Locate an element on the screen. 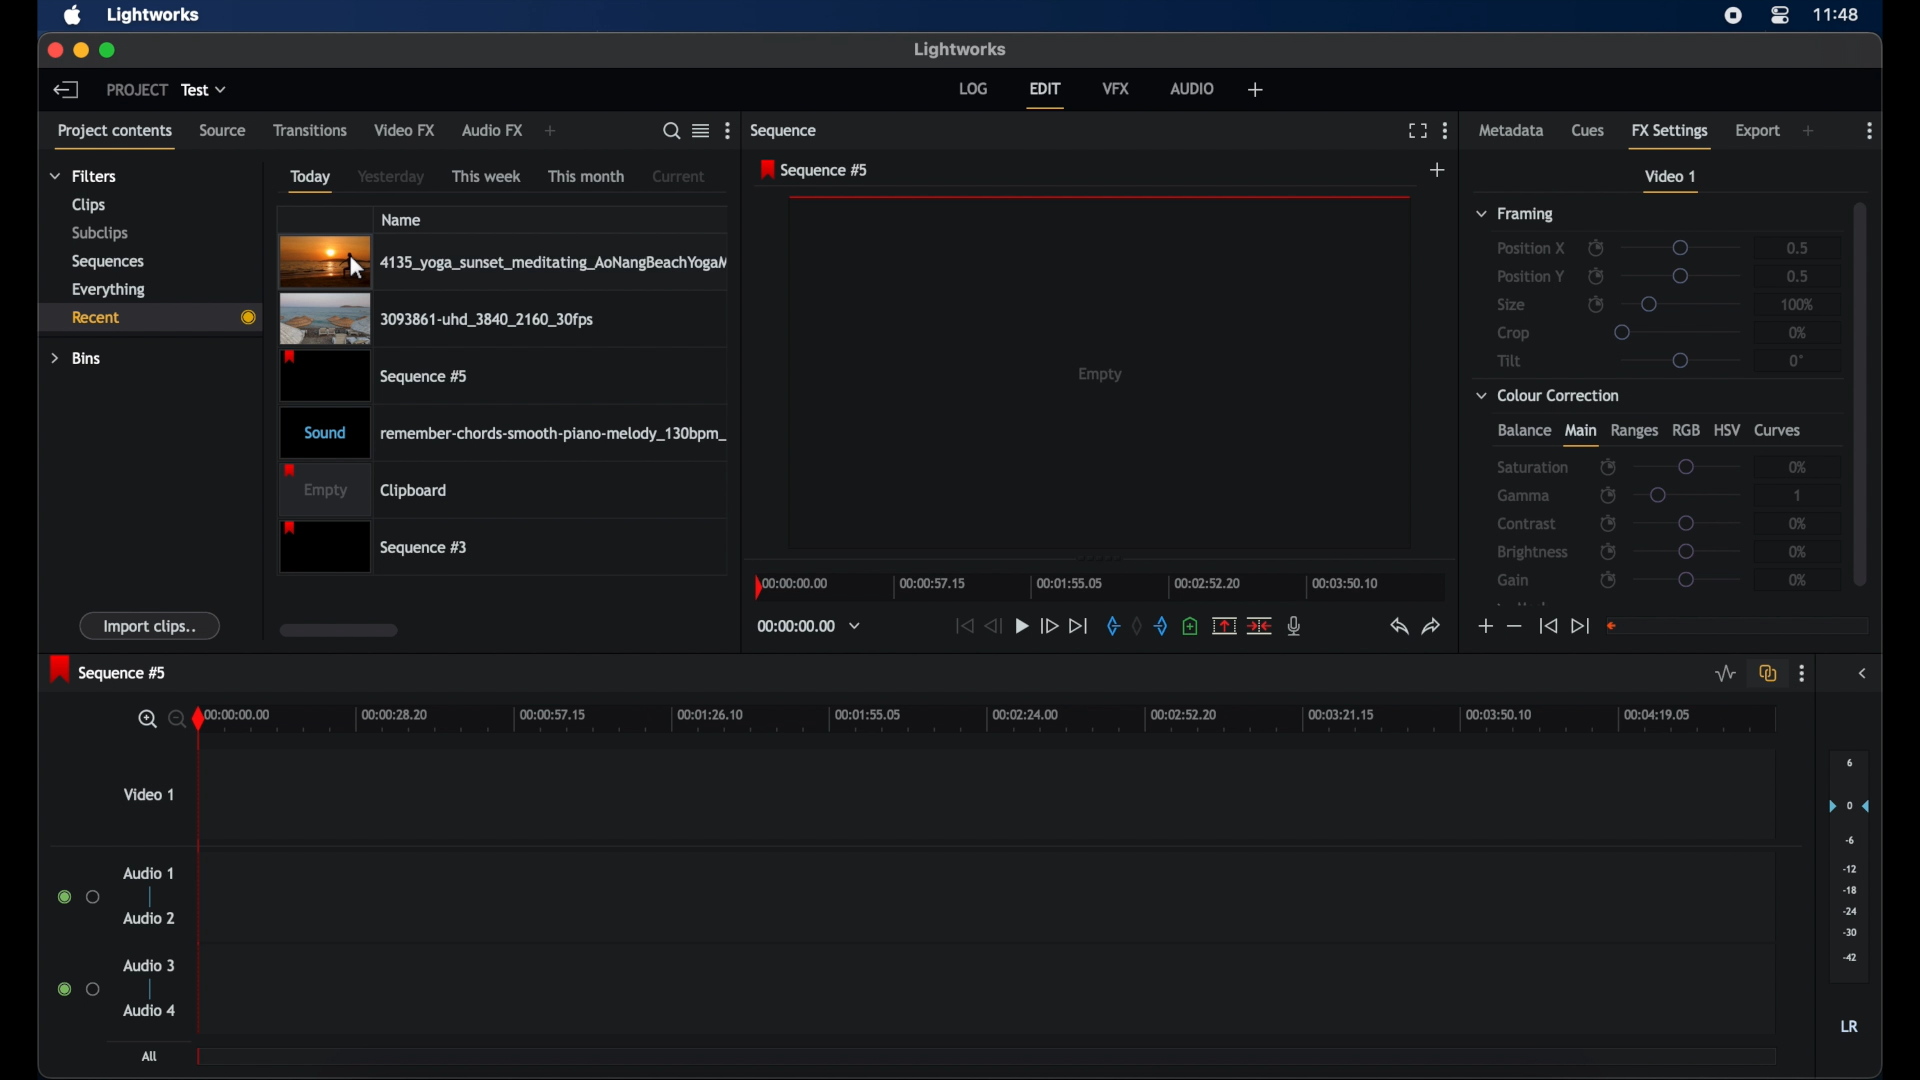  edit is located at coordinates (1045, 95).